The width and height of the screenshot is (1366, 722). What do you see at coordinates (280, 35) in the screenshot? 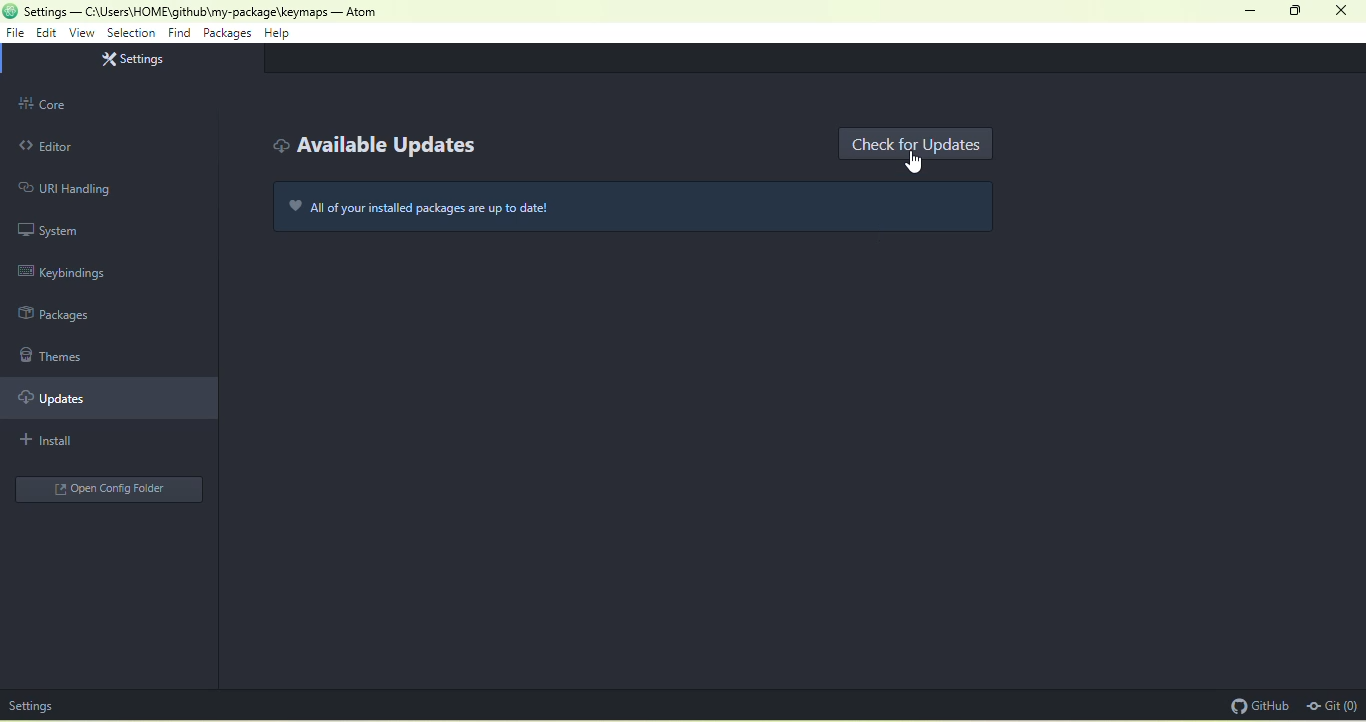
I see `help` at bounding box center [280, 35].